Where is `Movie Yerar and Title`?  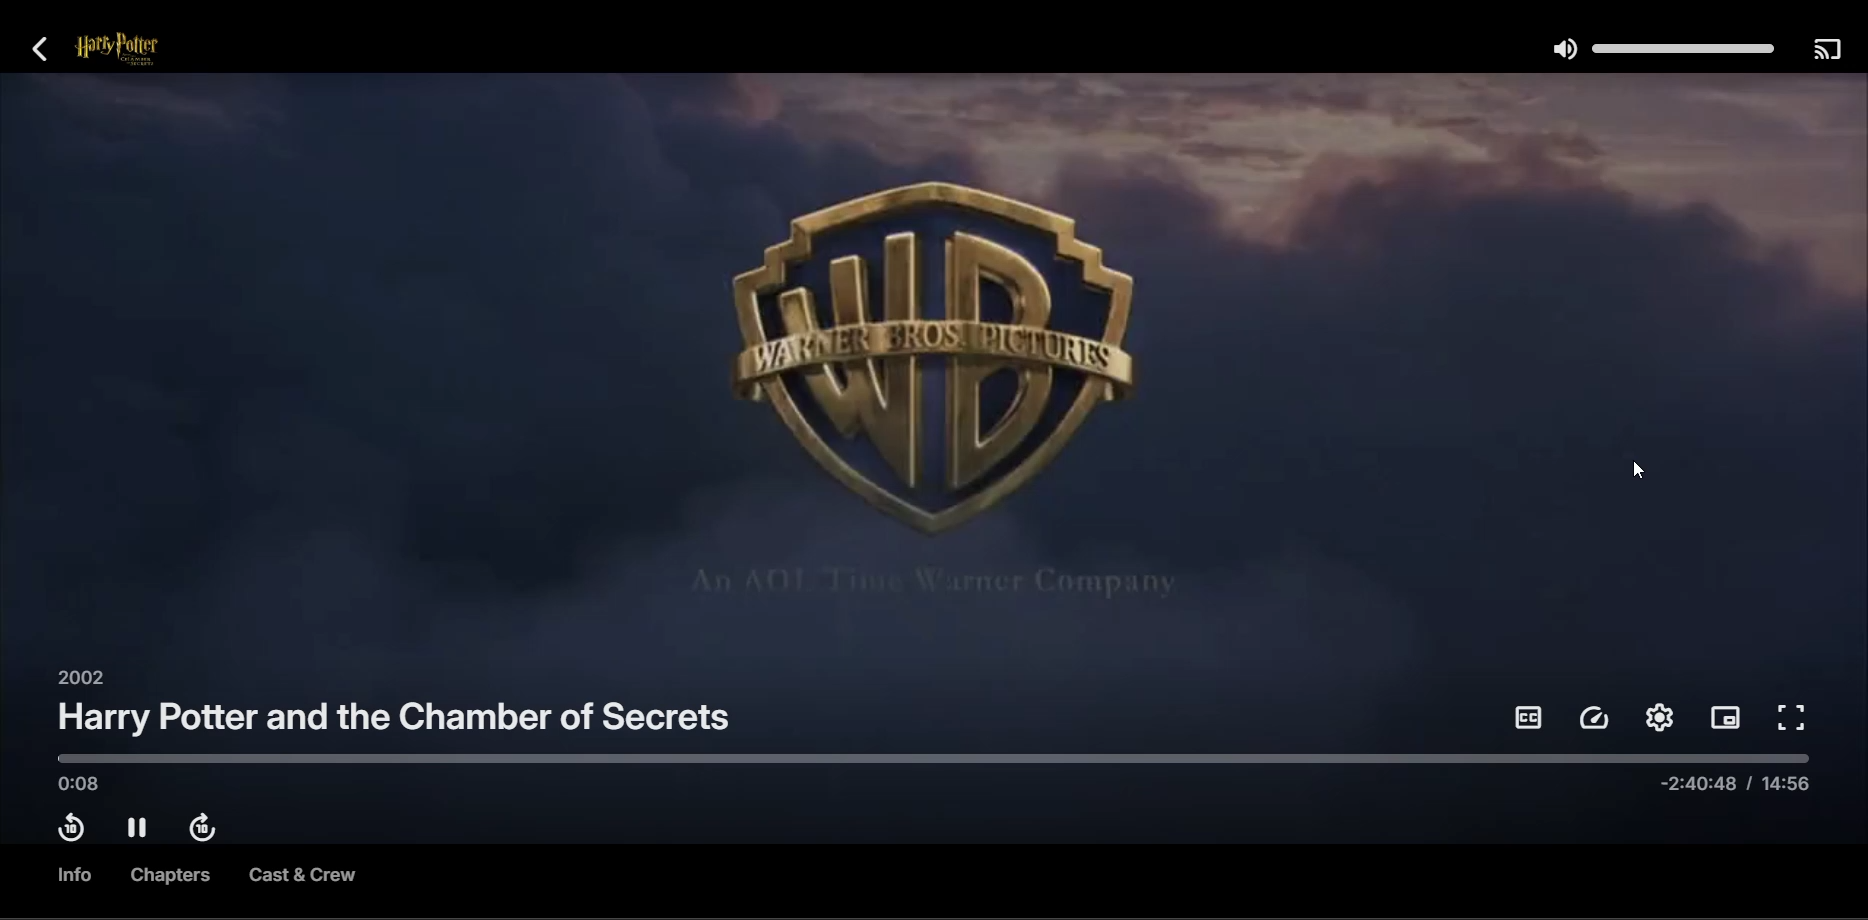
Movie Yerar and Title is located at coordinates (395, 708).